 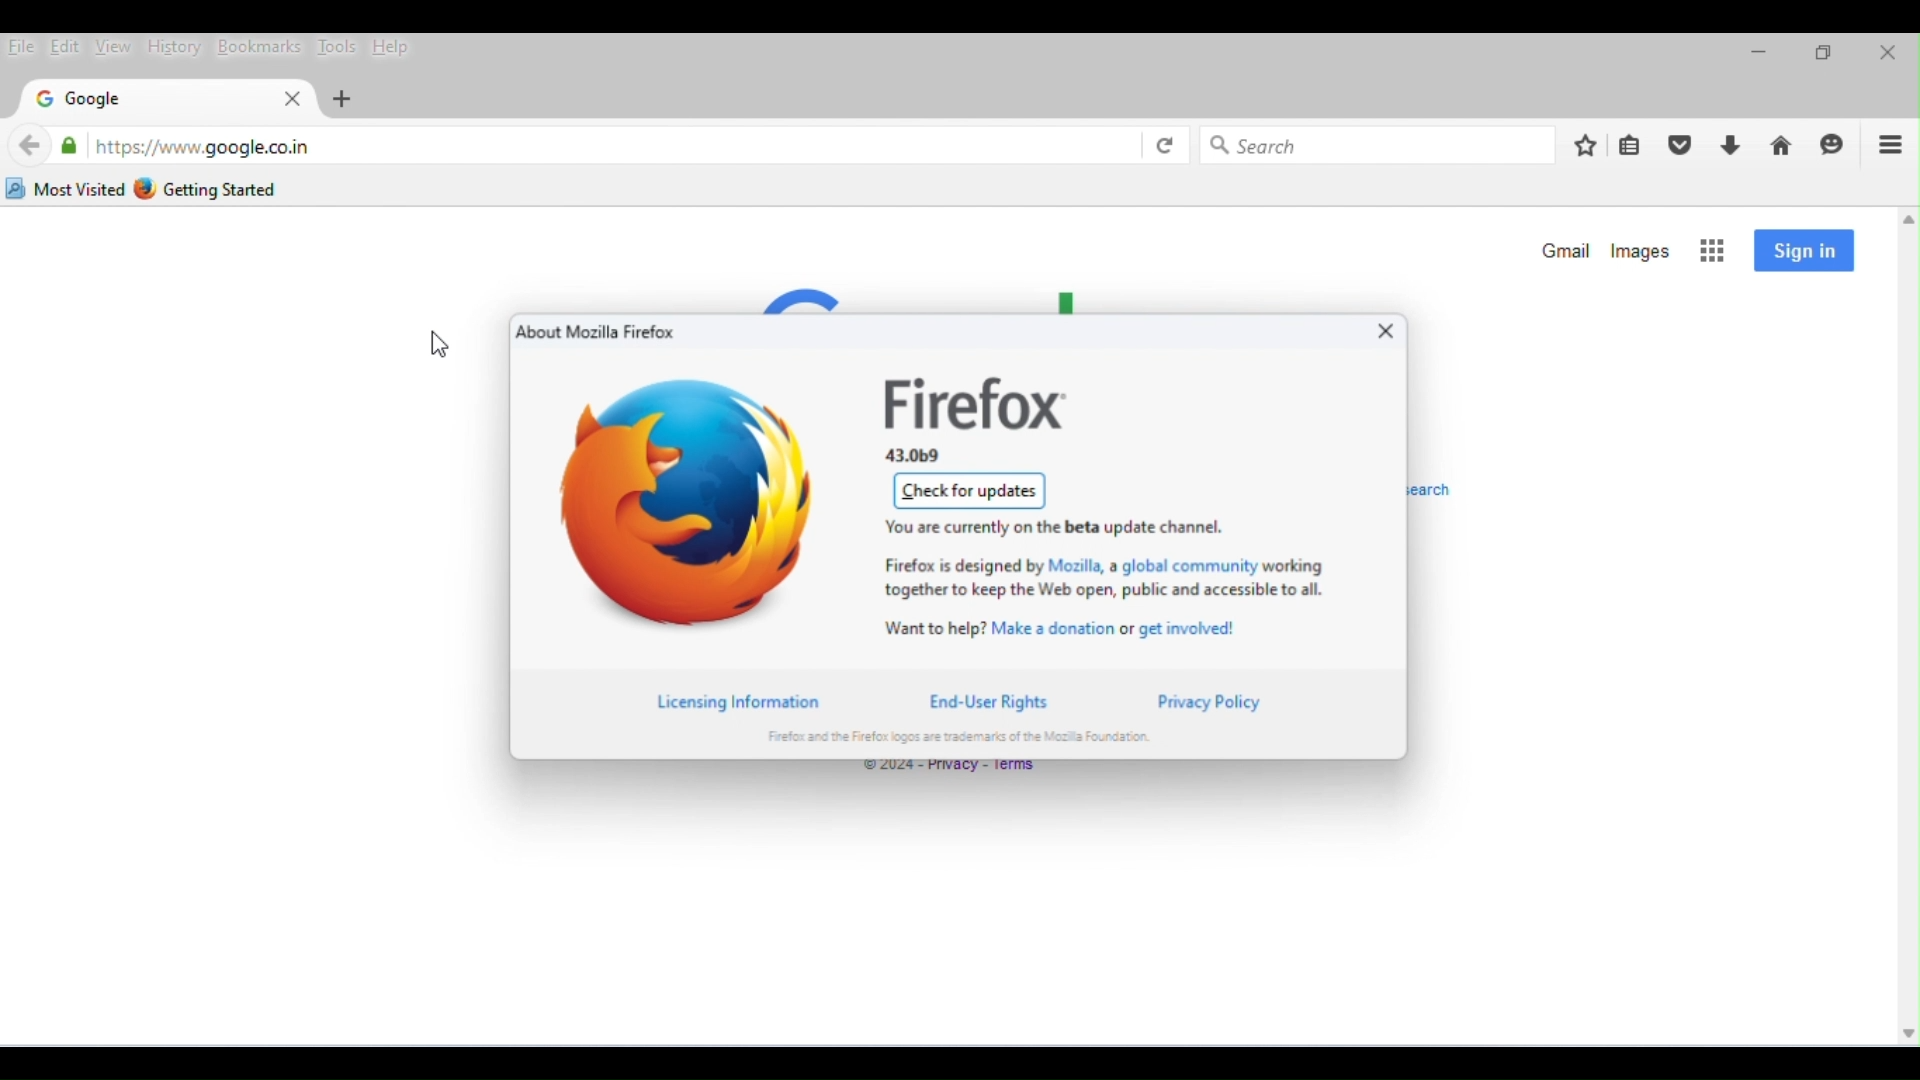 I want to click on search bar, so click(x=1382, y=143).